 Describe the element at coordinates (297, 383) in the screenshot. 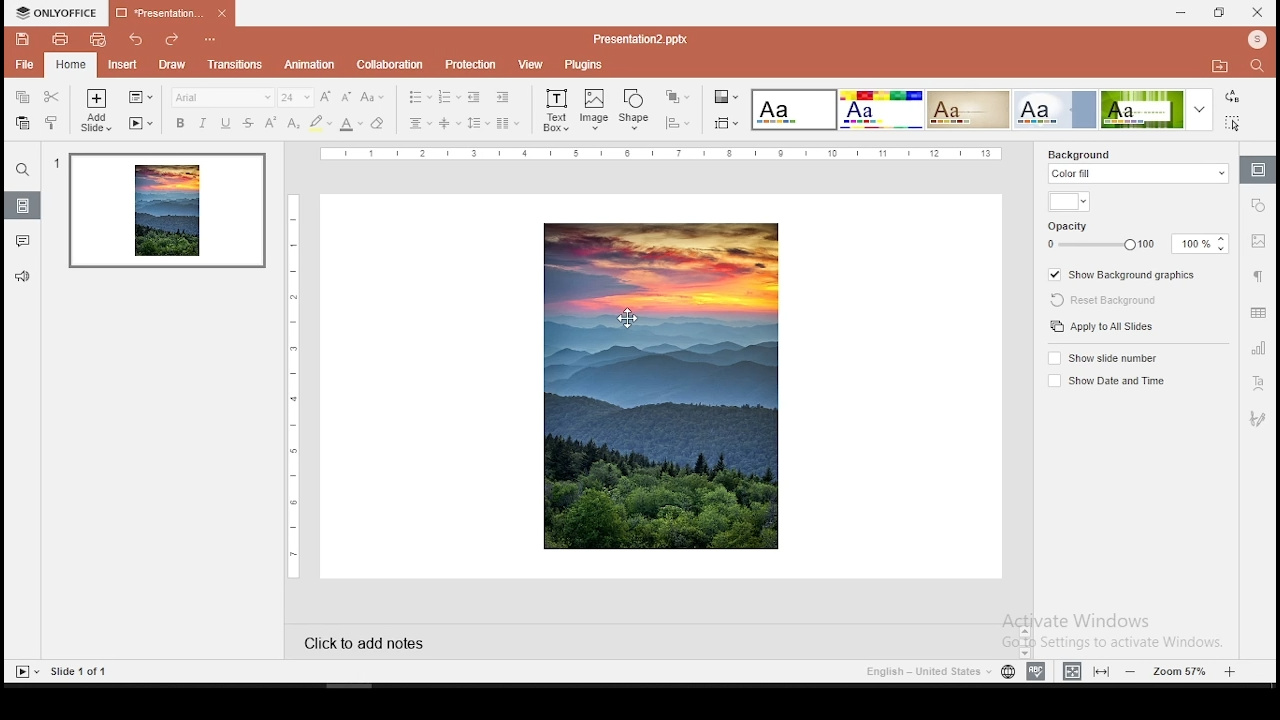

I see `vertical scale` at that location.